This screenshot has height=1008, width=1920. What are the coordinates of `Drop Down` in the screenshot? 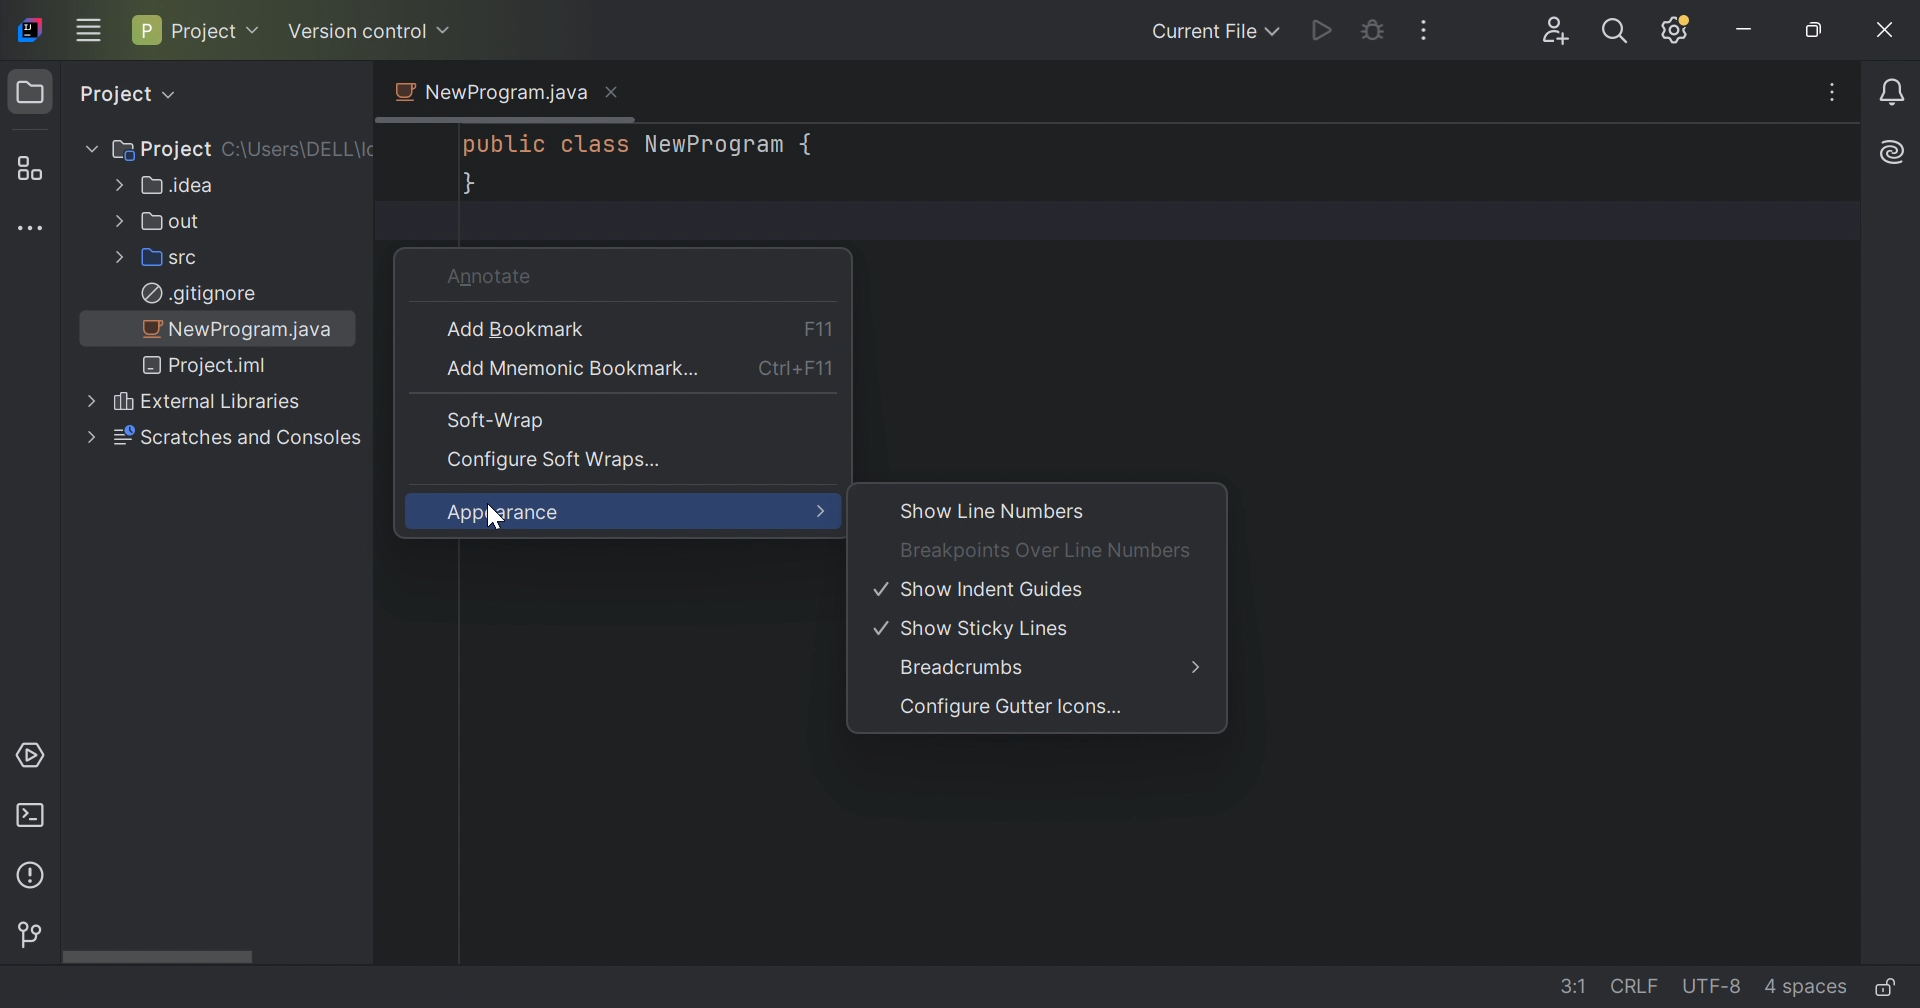 It's located at (176, 96).